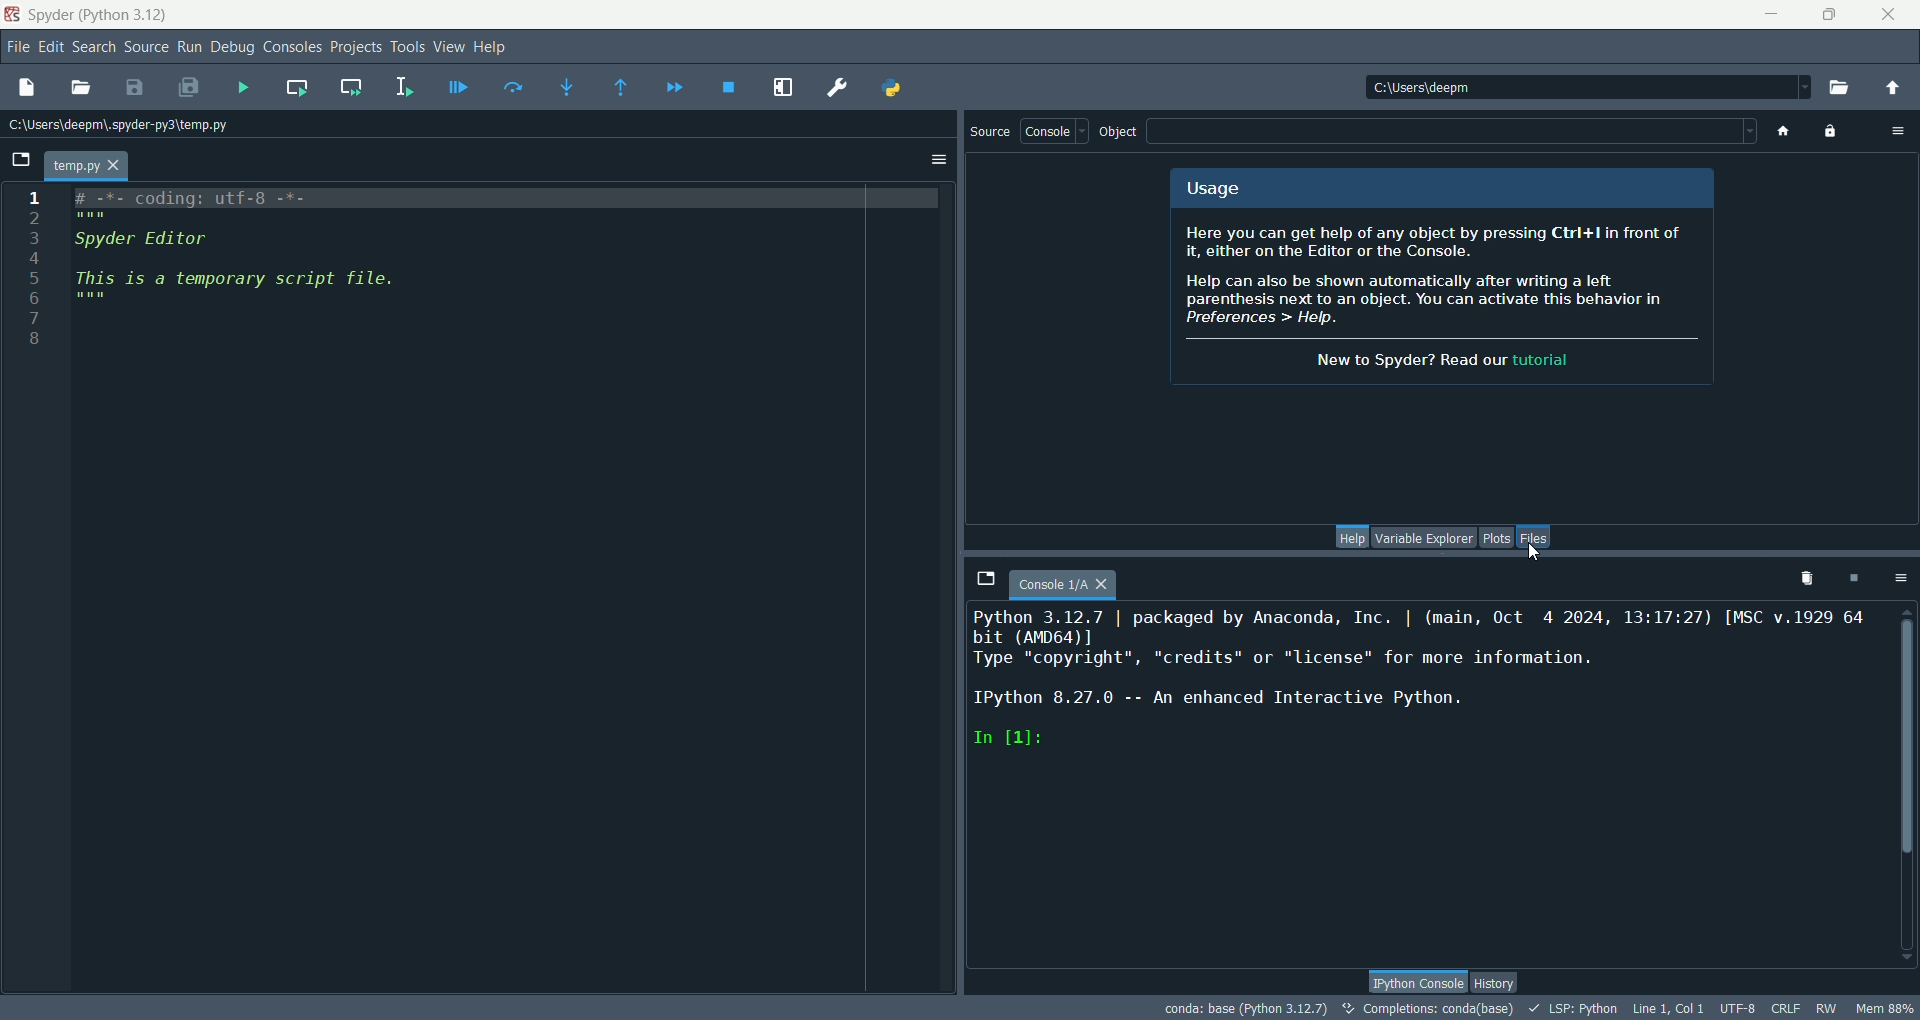 The height and width of the screenshot is (1020, 1920). I want to click on options, so click(940, 159).